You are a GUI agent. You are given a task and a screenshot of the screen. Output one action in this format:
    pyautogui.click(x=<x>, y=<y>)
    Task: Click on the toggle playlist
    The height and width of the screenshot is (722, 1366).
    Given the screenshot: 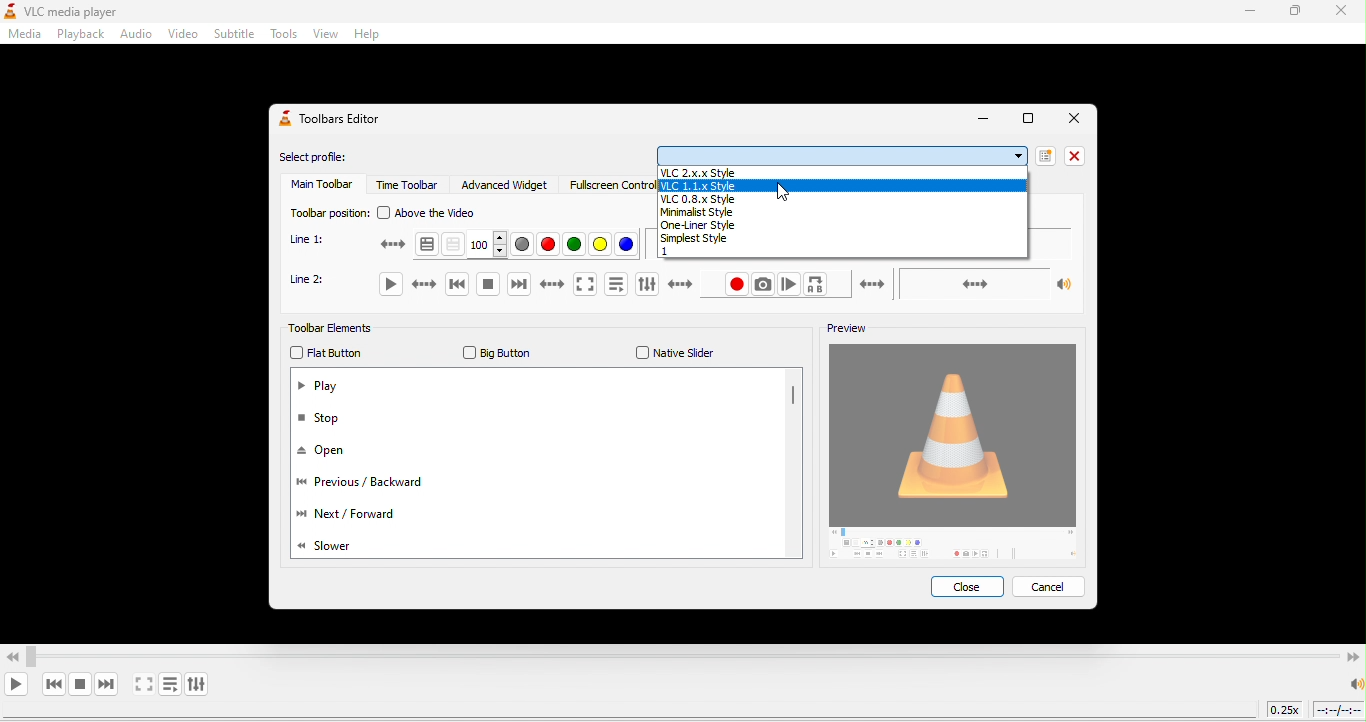 What is the action you would take?
    pyautogui.click(x=618, y=285)
    